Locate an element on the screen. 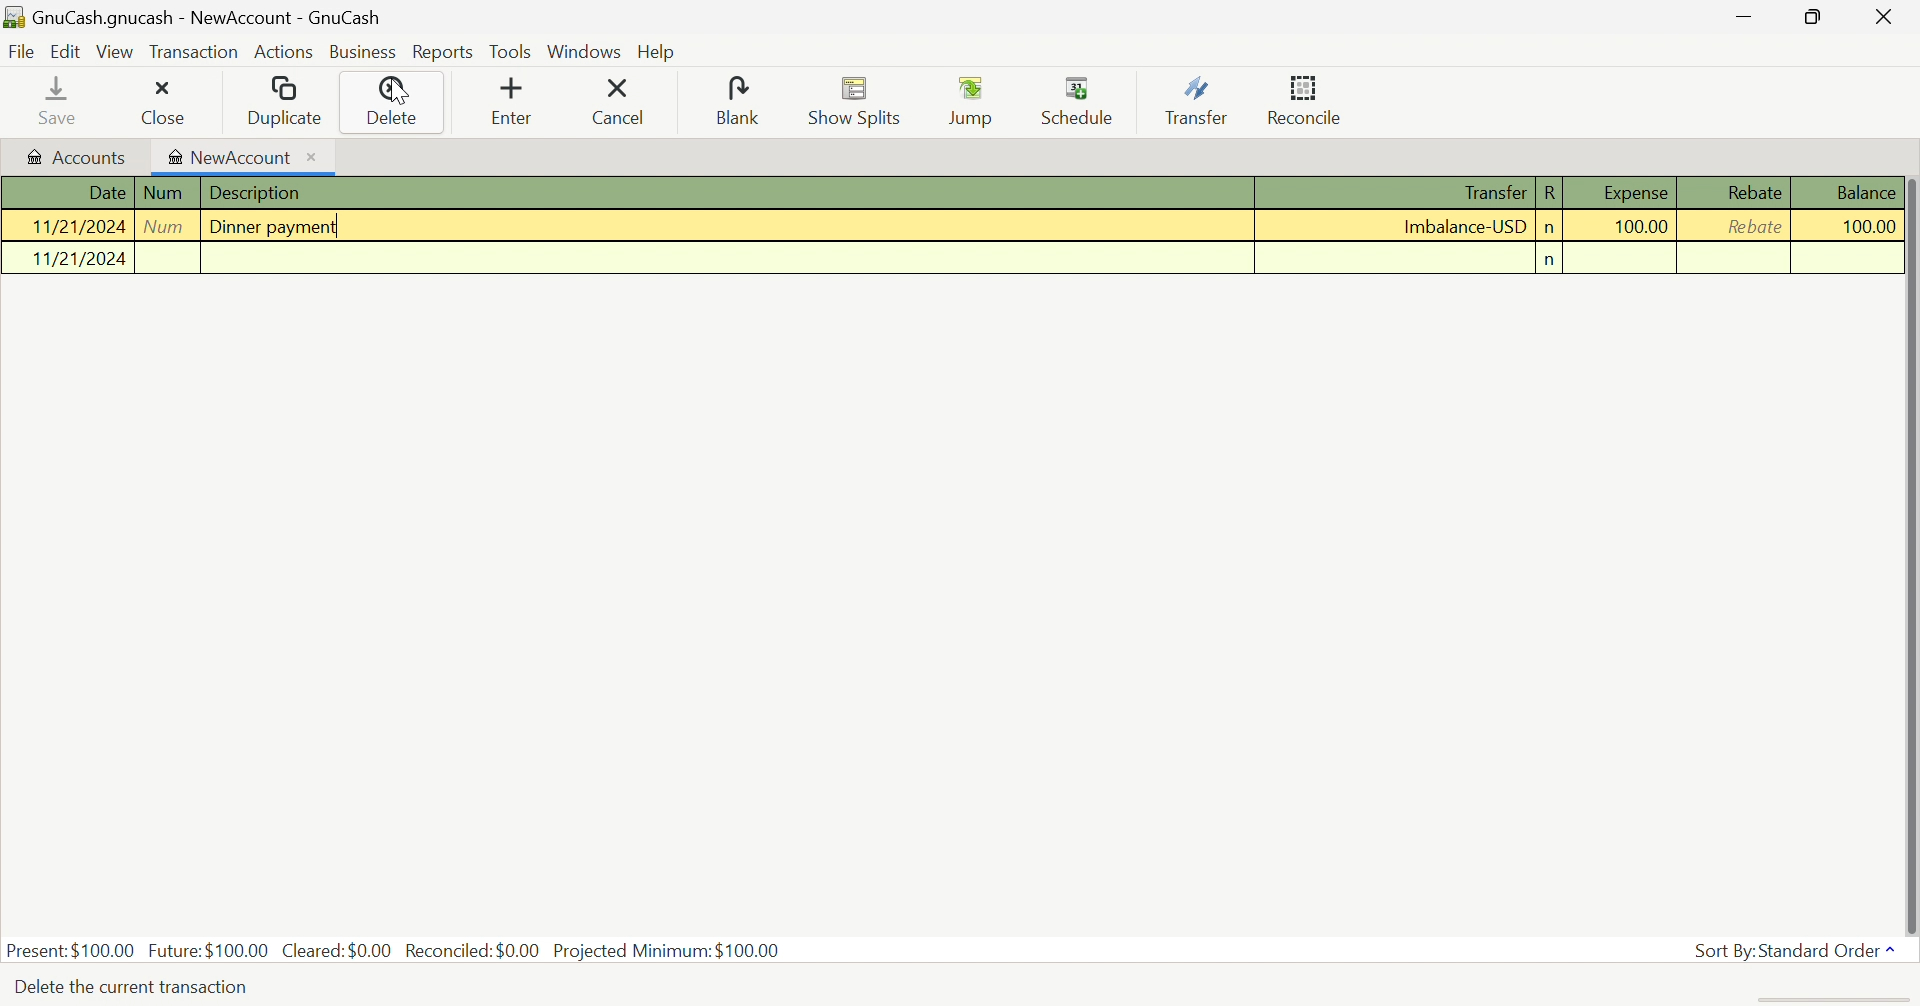 The height and width of the screenshot is (1006, 1920). Description is located at coordinates (253, 193).